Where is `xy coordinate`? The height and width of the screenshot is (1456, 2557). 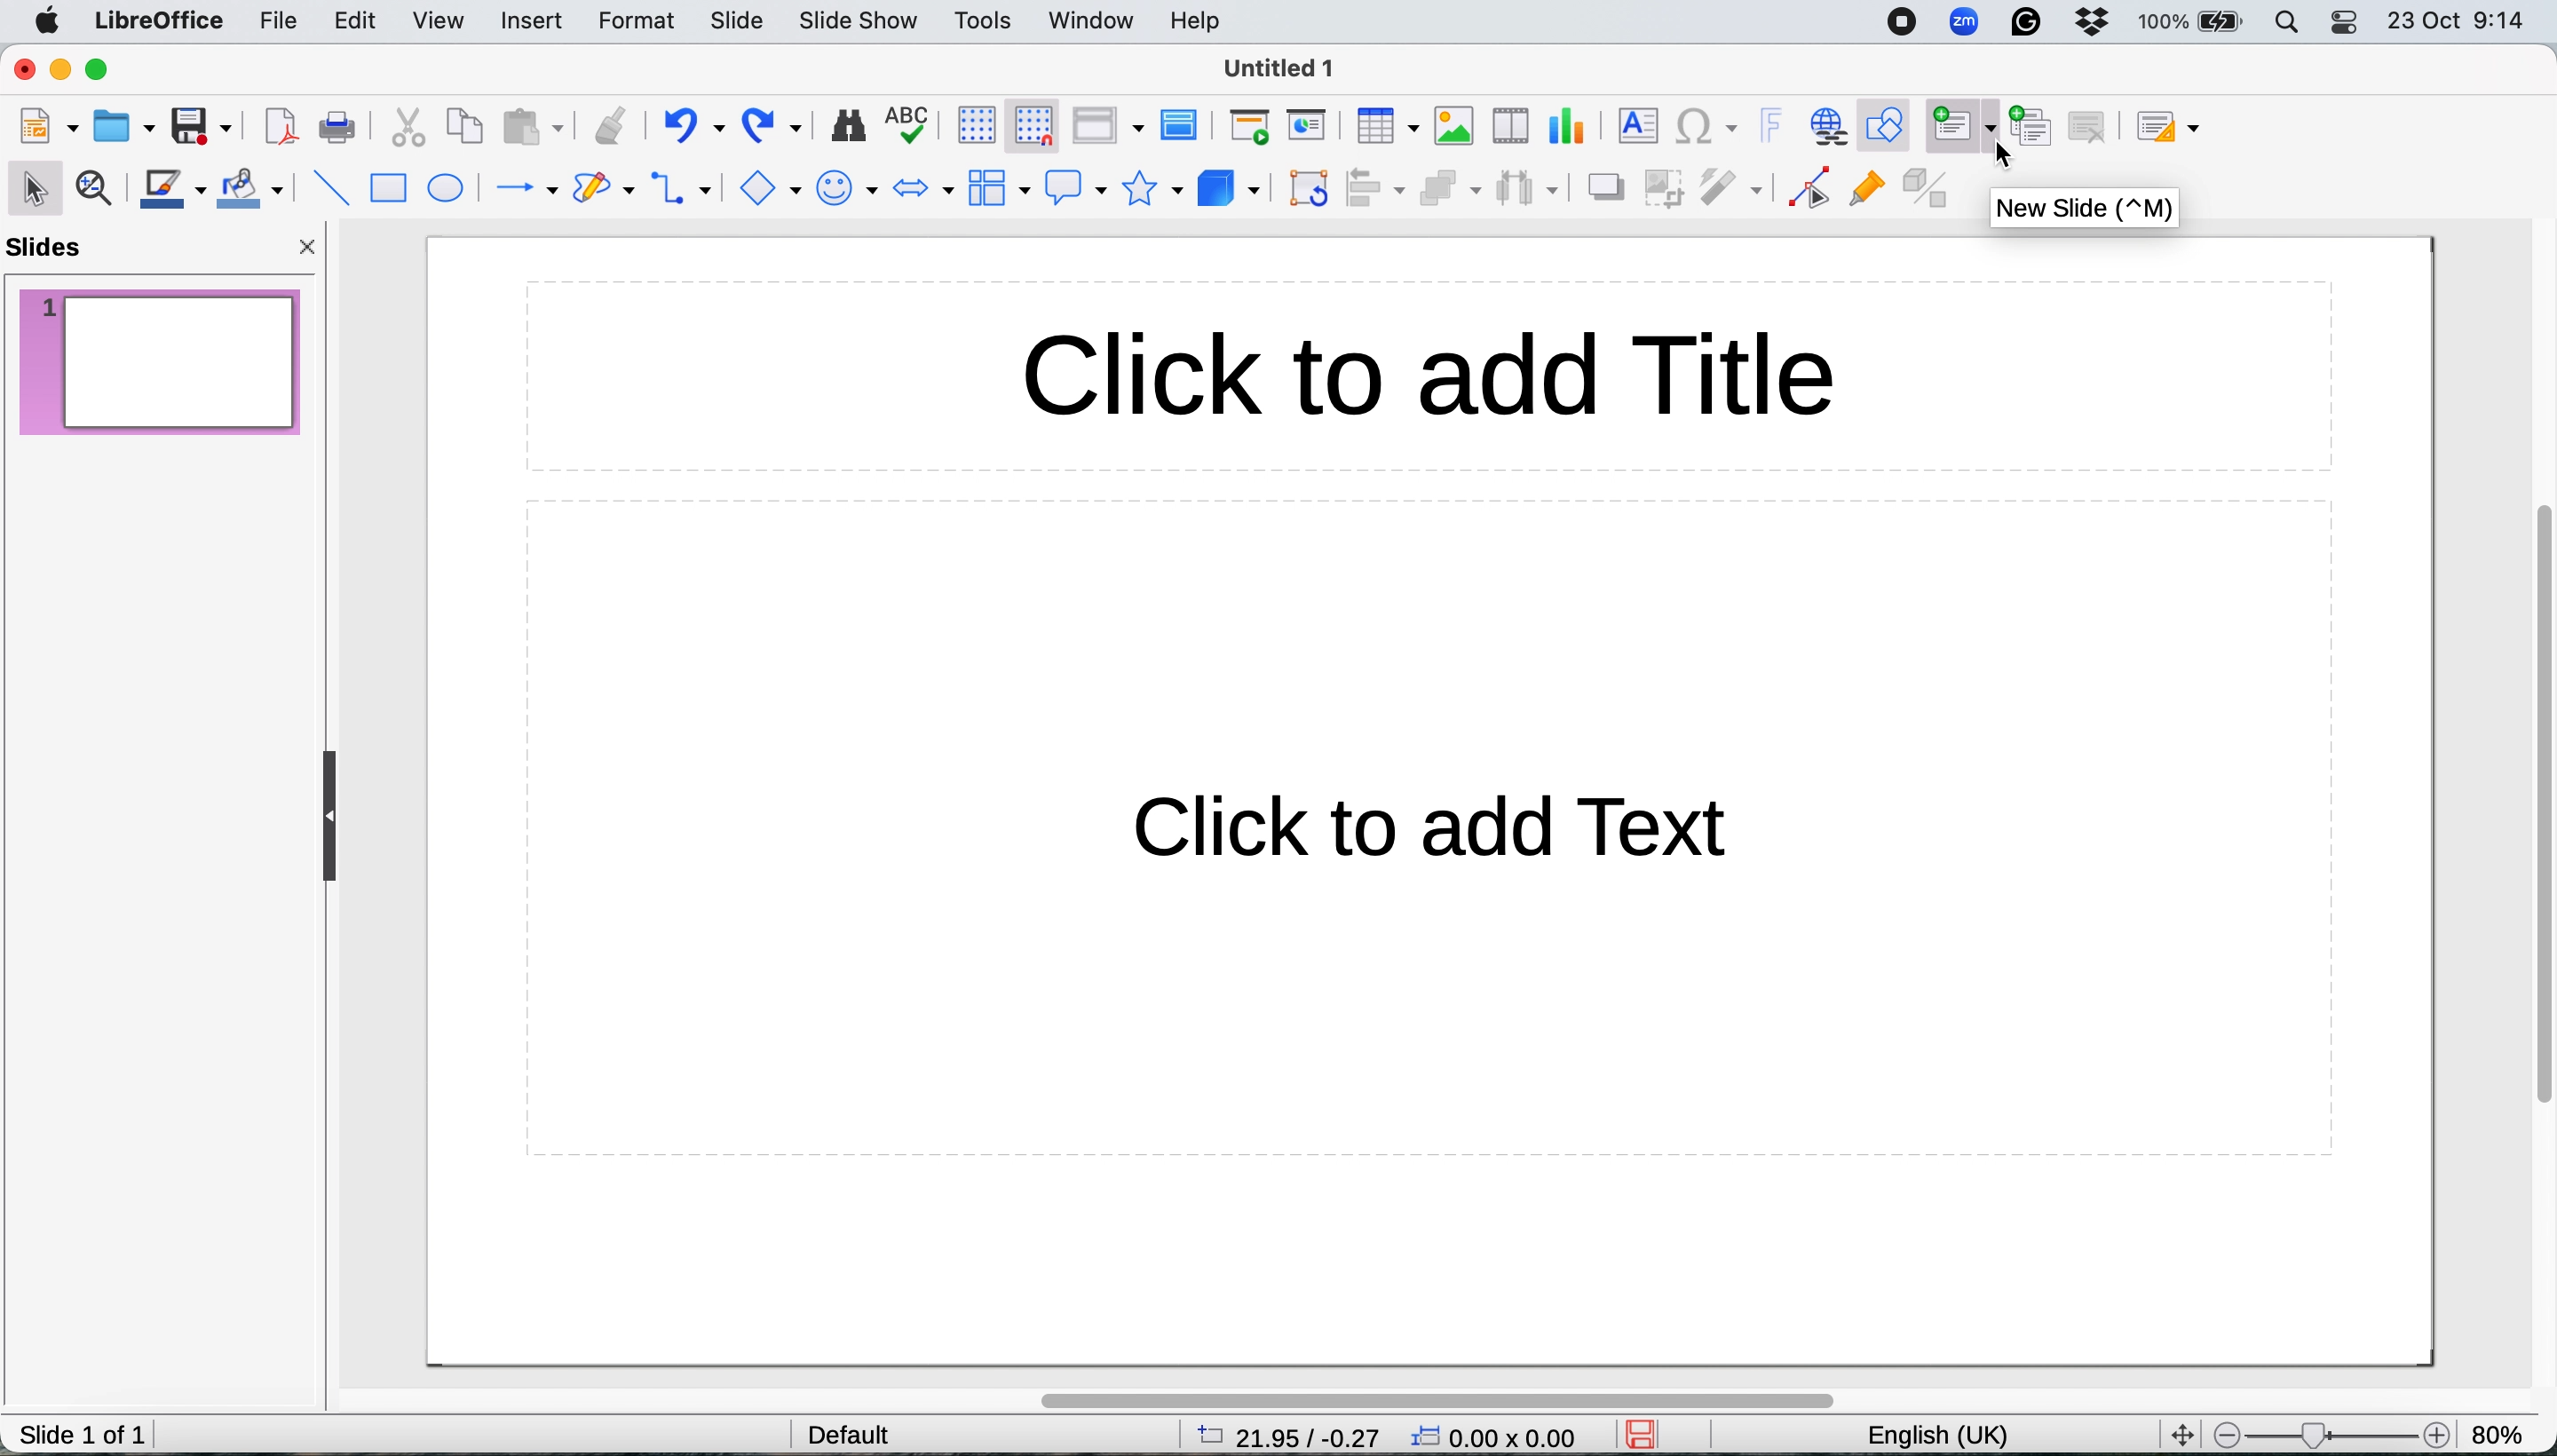 xy coordinate is located at coordinates (1500, 1435).